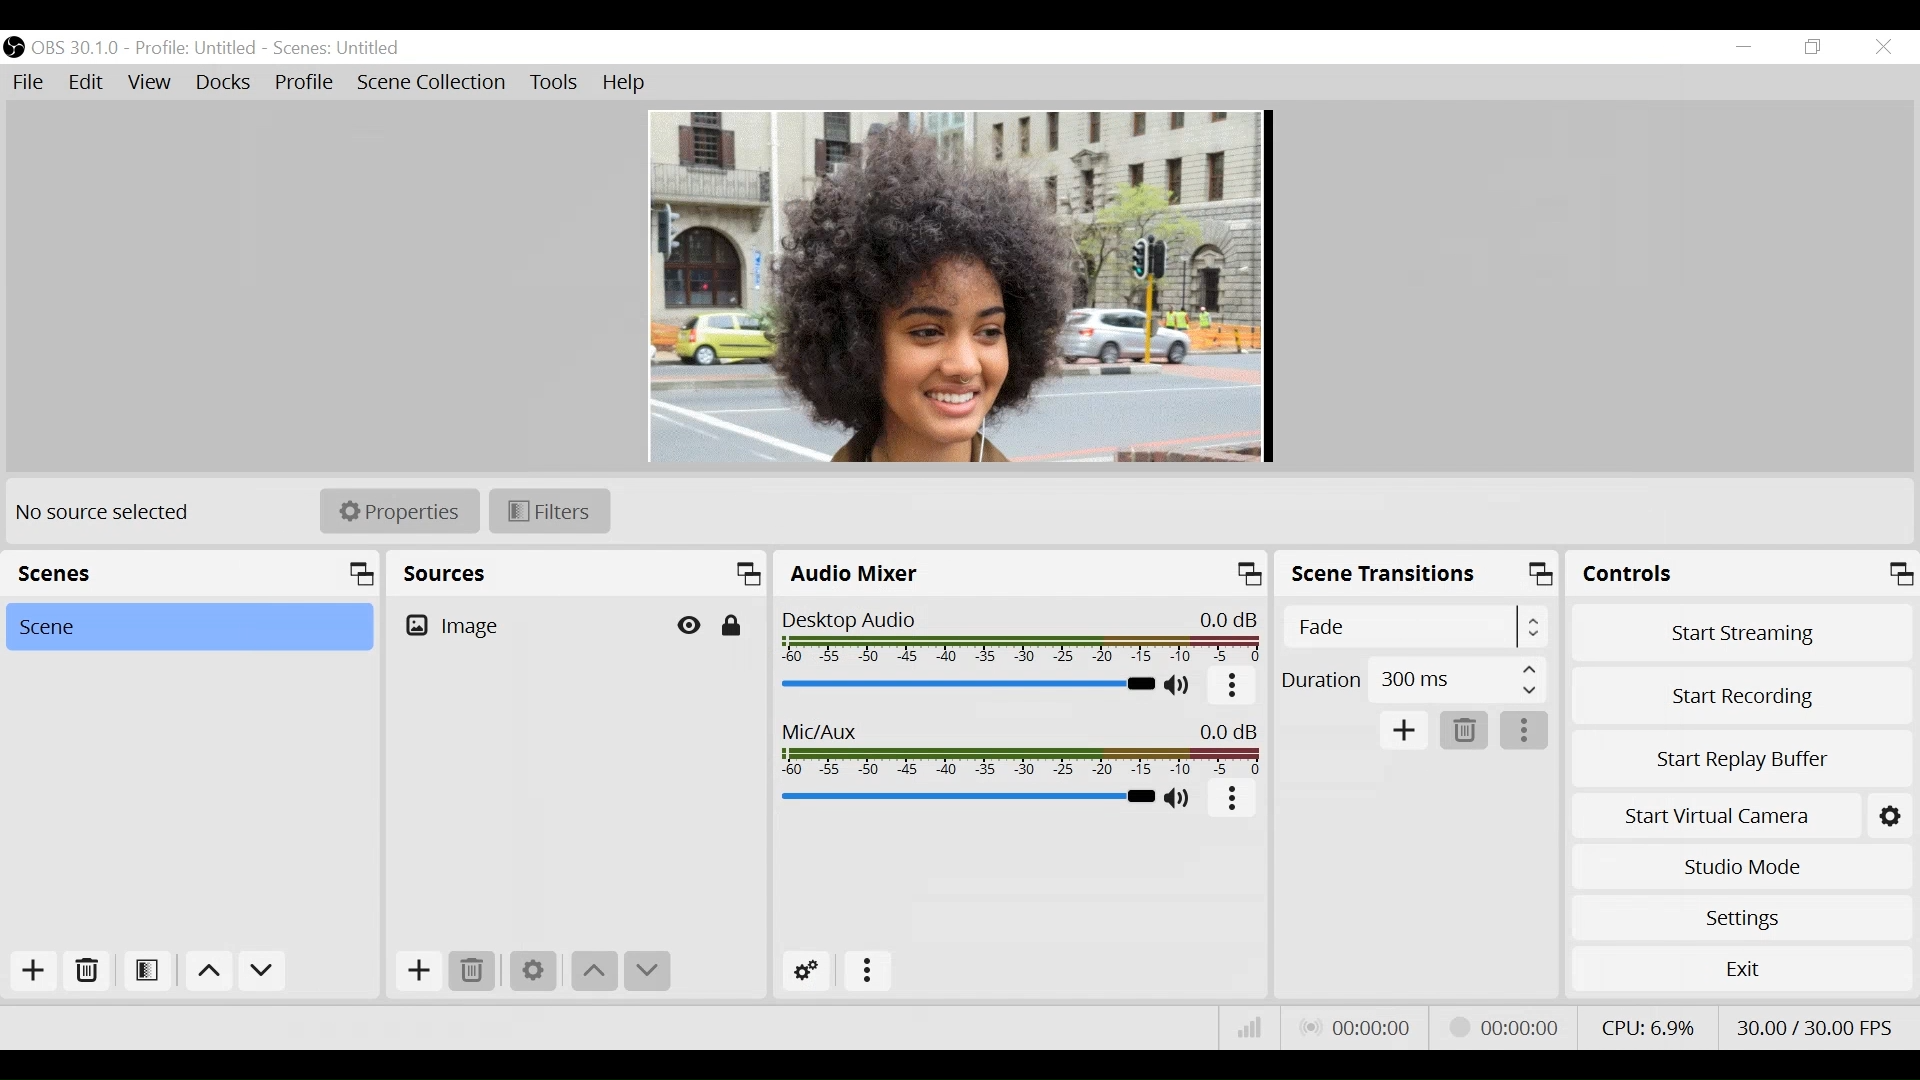 The image size is (1920, 1080). Describe the element at coordinates (574, 573) in the screenshot. I see `Sources Panel` at that location.